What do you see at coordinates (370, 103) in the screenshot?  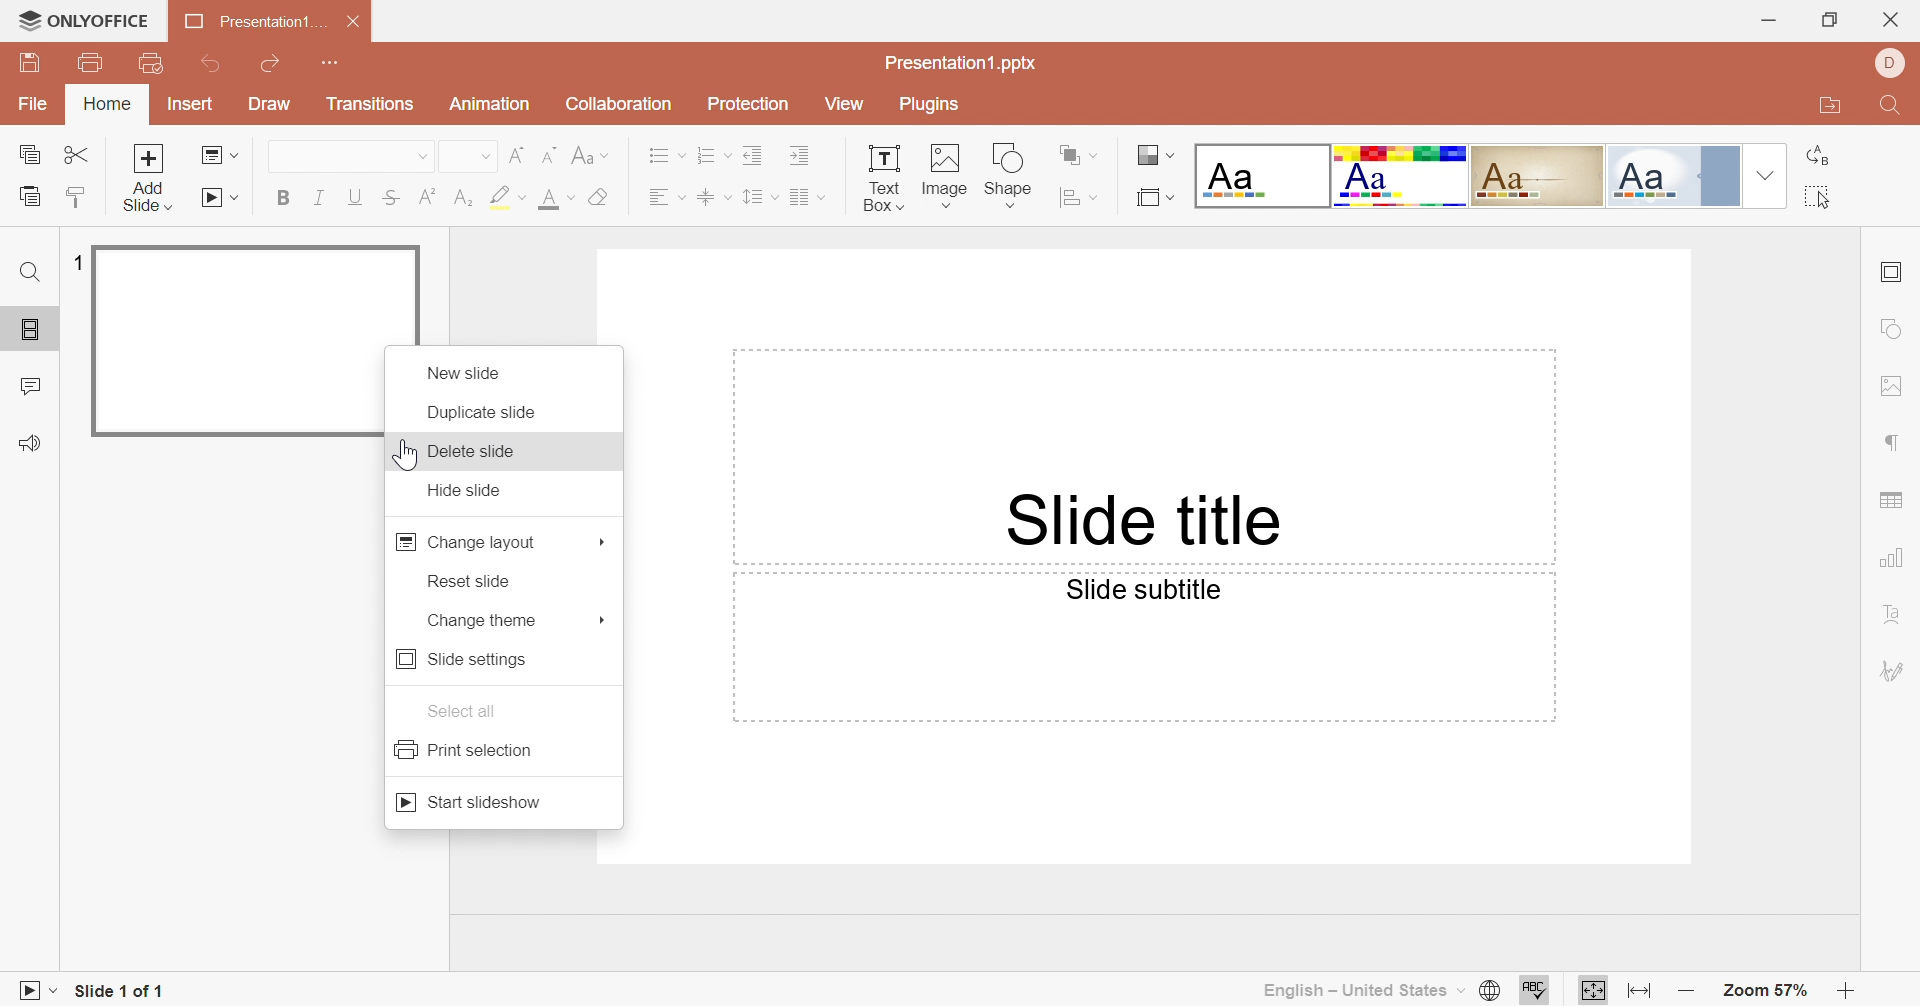 I see `Transitions` at bounding box center [370, 103].